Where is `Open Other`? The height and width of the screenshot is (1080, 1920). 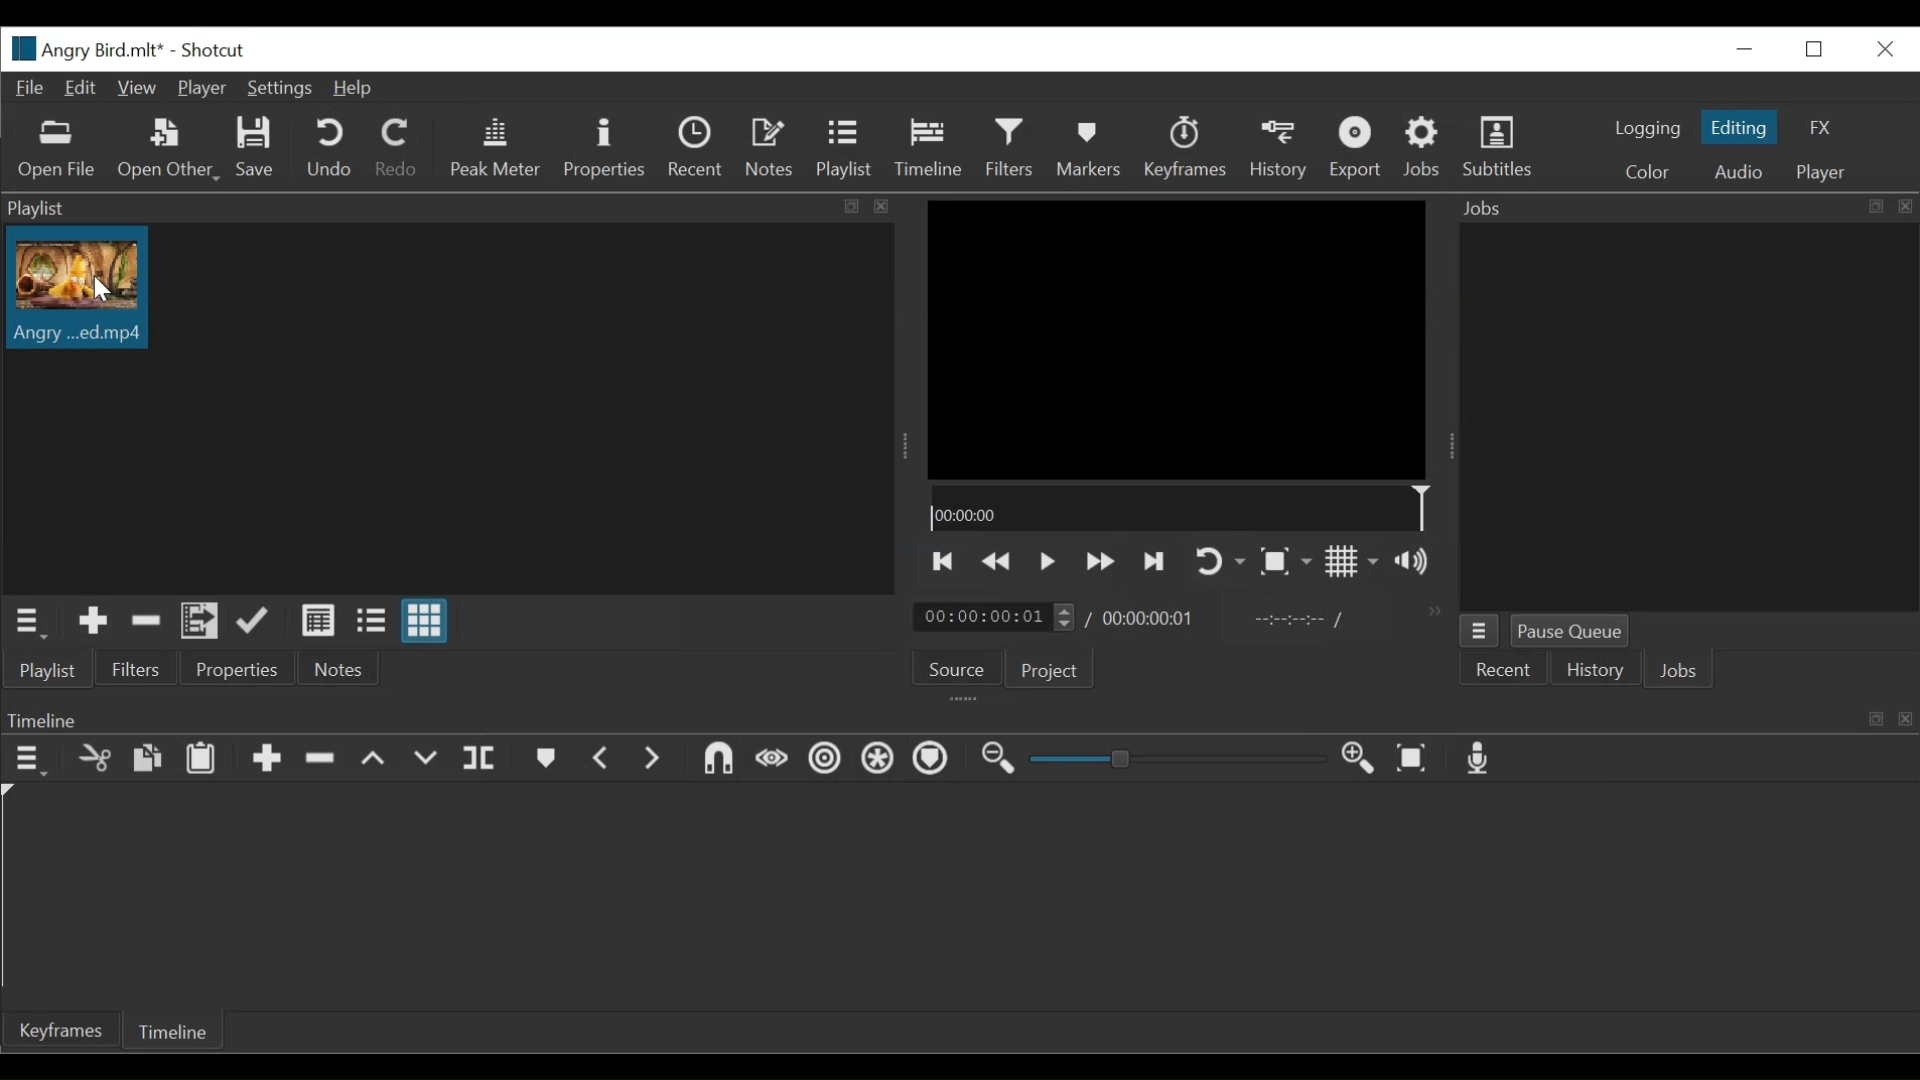 Open Other is located at coordinates (166, 150).